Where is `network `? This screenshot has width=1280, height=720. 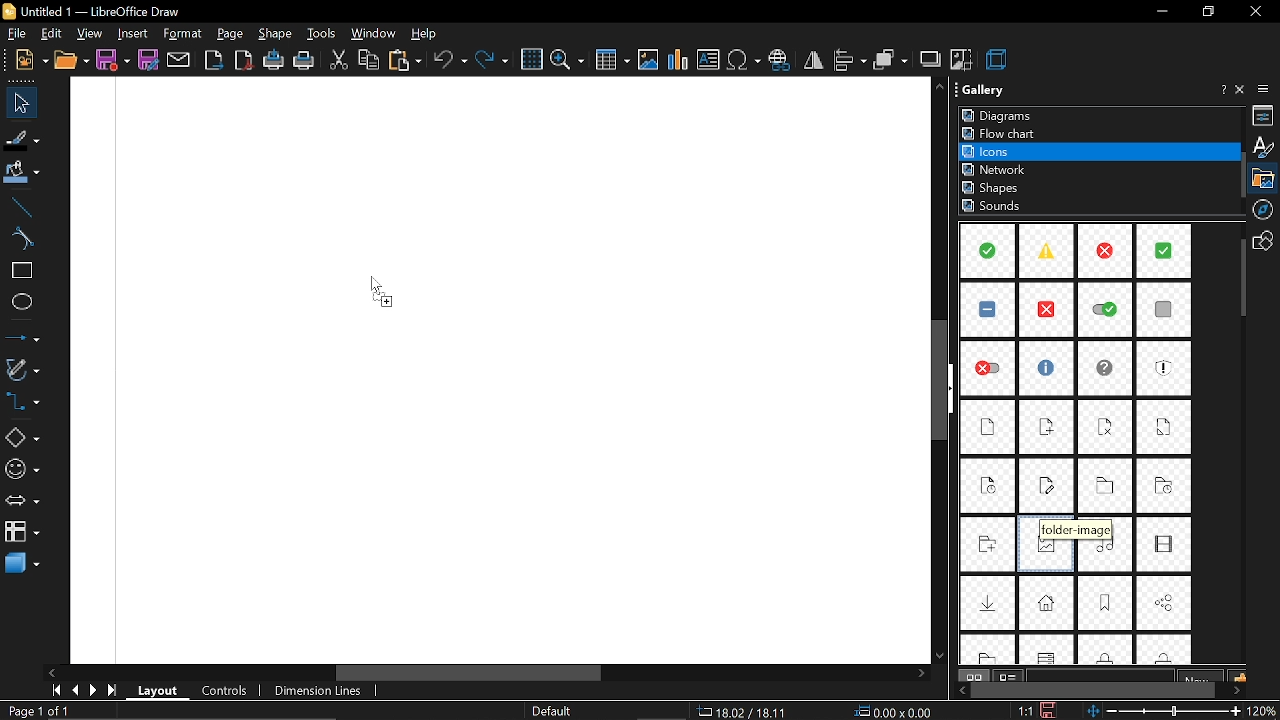
network  is located at coordinates (997, 169).